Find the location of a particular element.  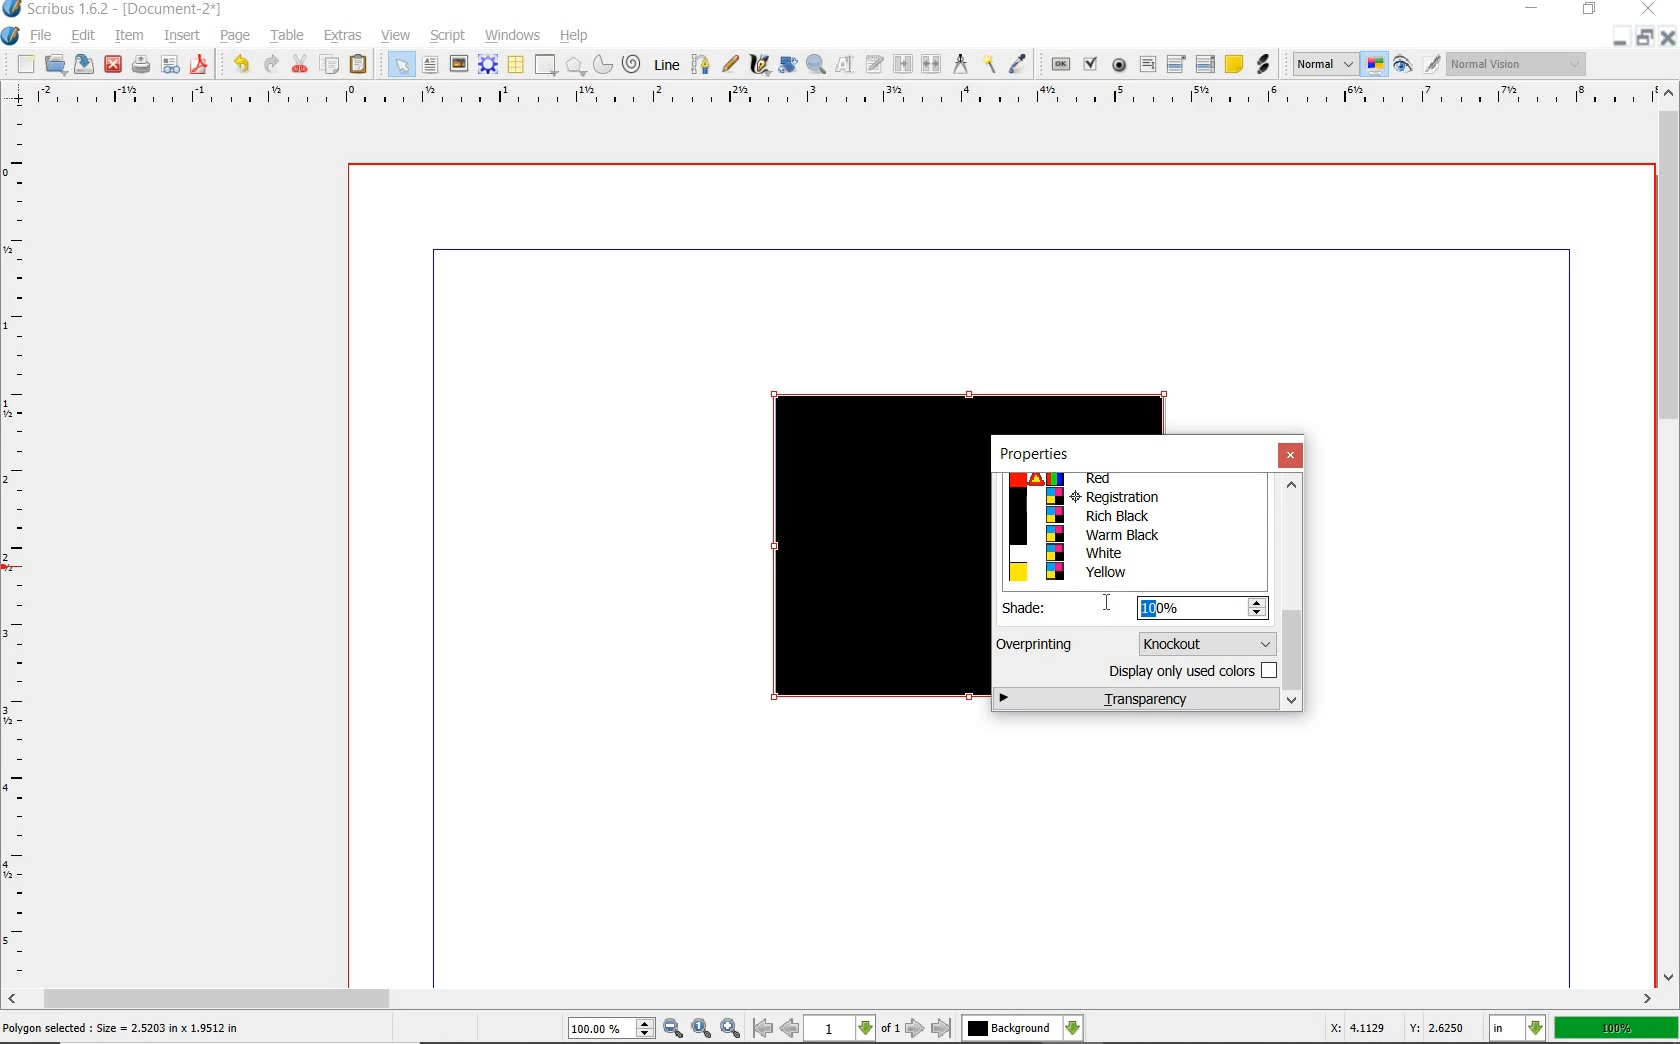

zoom in or out is located at coordinates (816, 64).